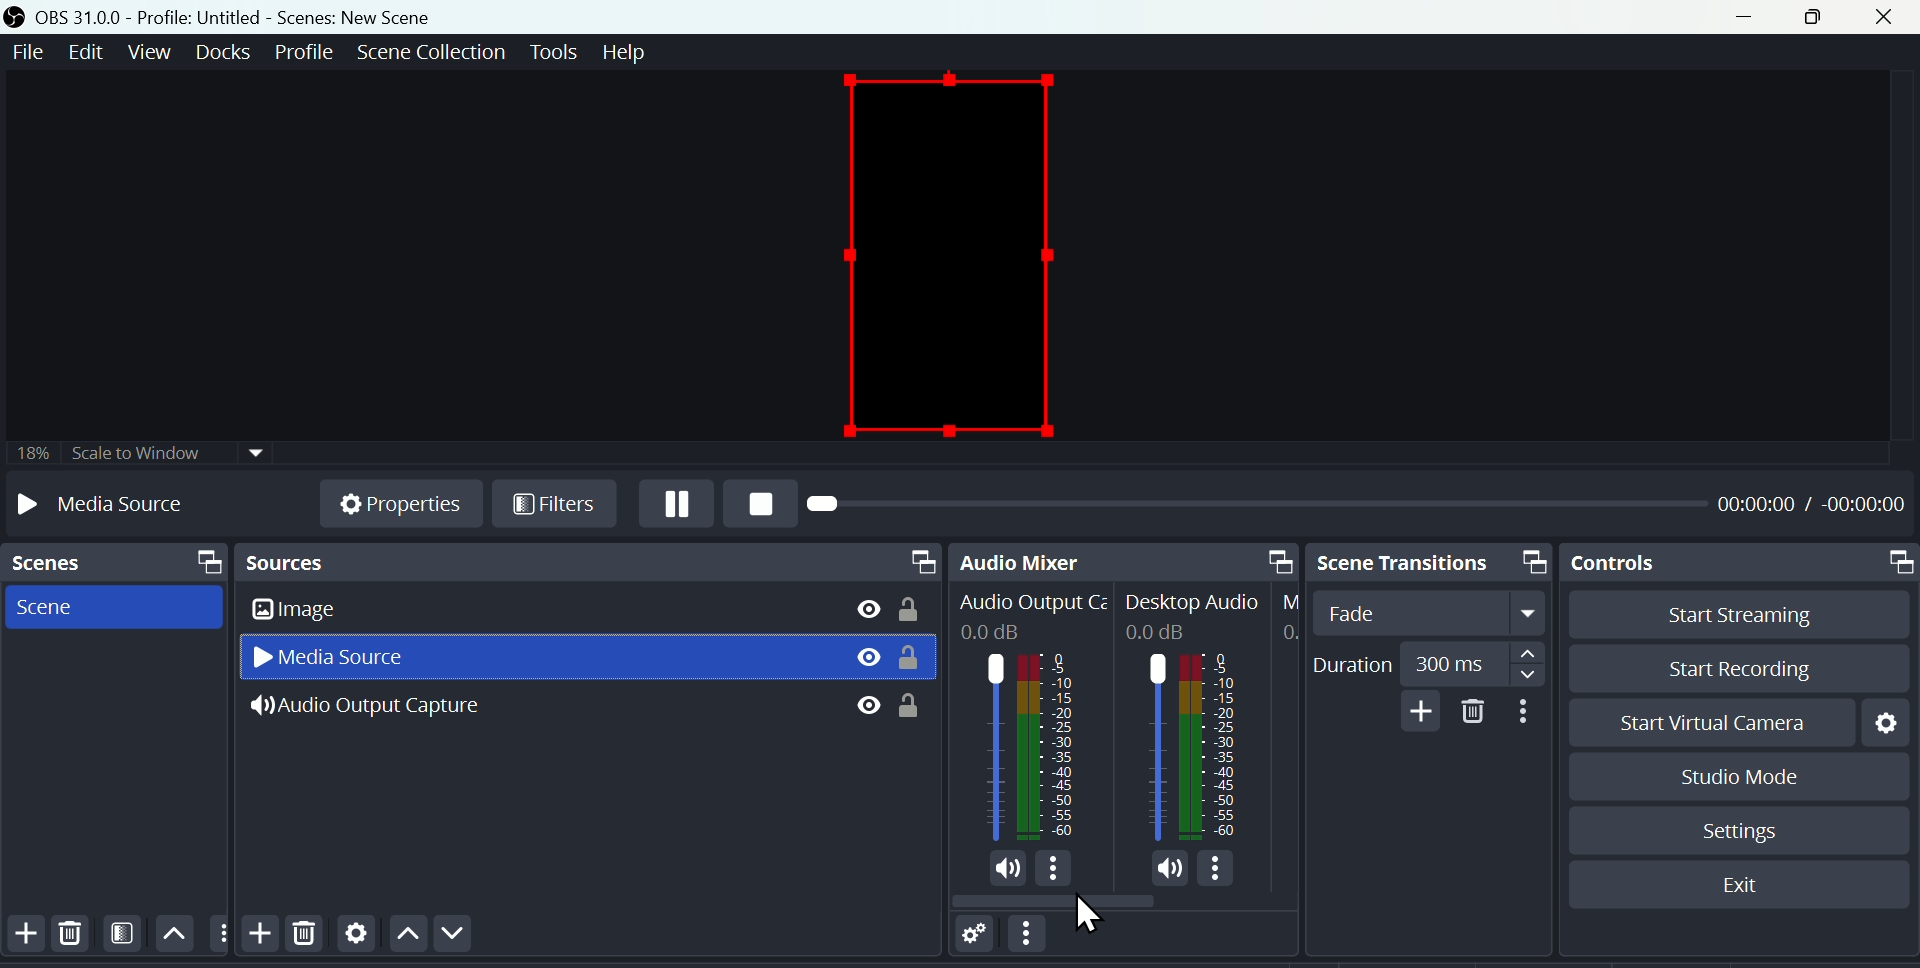  I want to click on Options, so click(1054, 868).